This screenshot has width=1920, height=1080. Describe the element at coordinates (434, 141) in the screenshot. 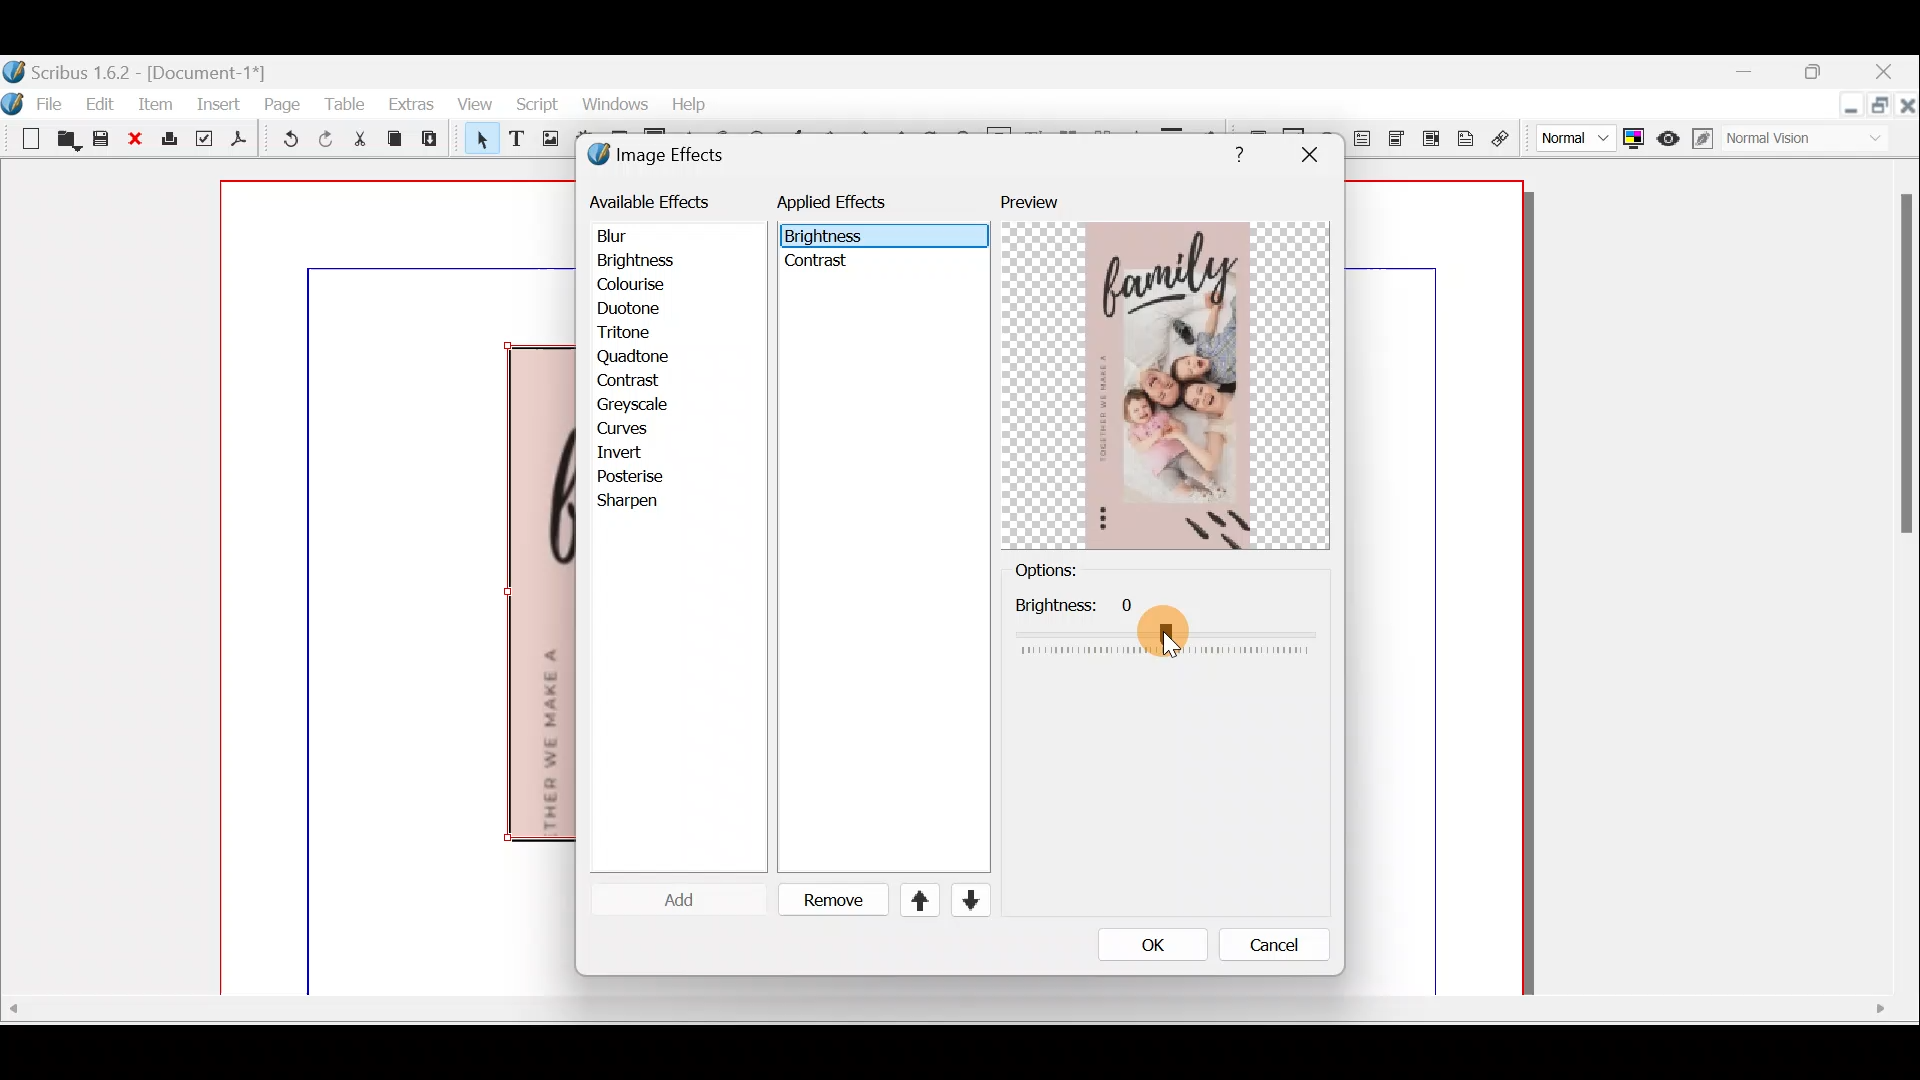

I see `Paste` at that location.